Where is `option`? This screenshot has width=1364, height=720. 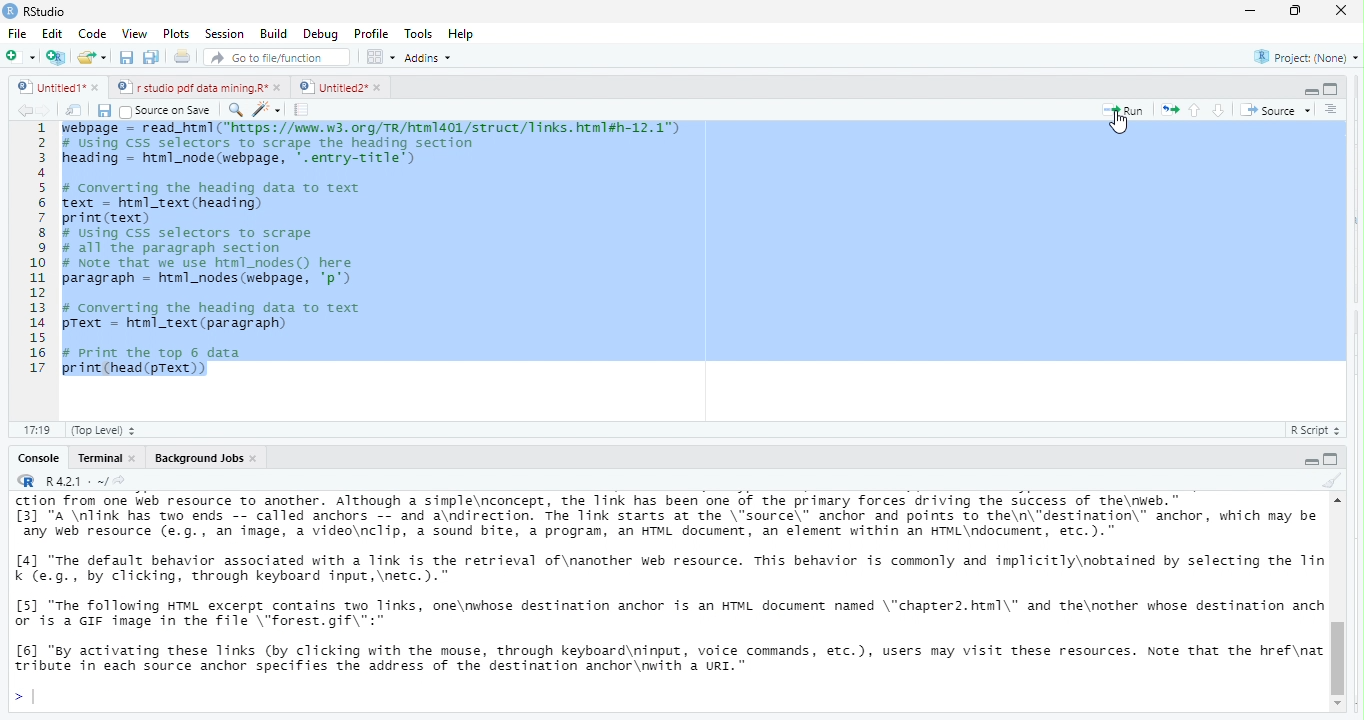
option is located at coordinates (380, 56).